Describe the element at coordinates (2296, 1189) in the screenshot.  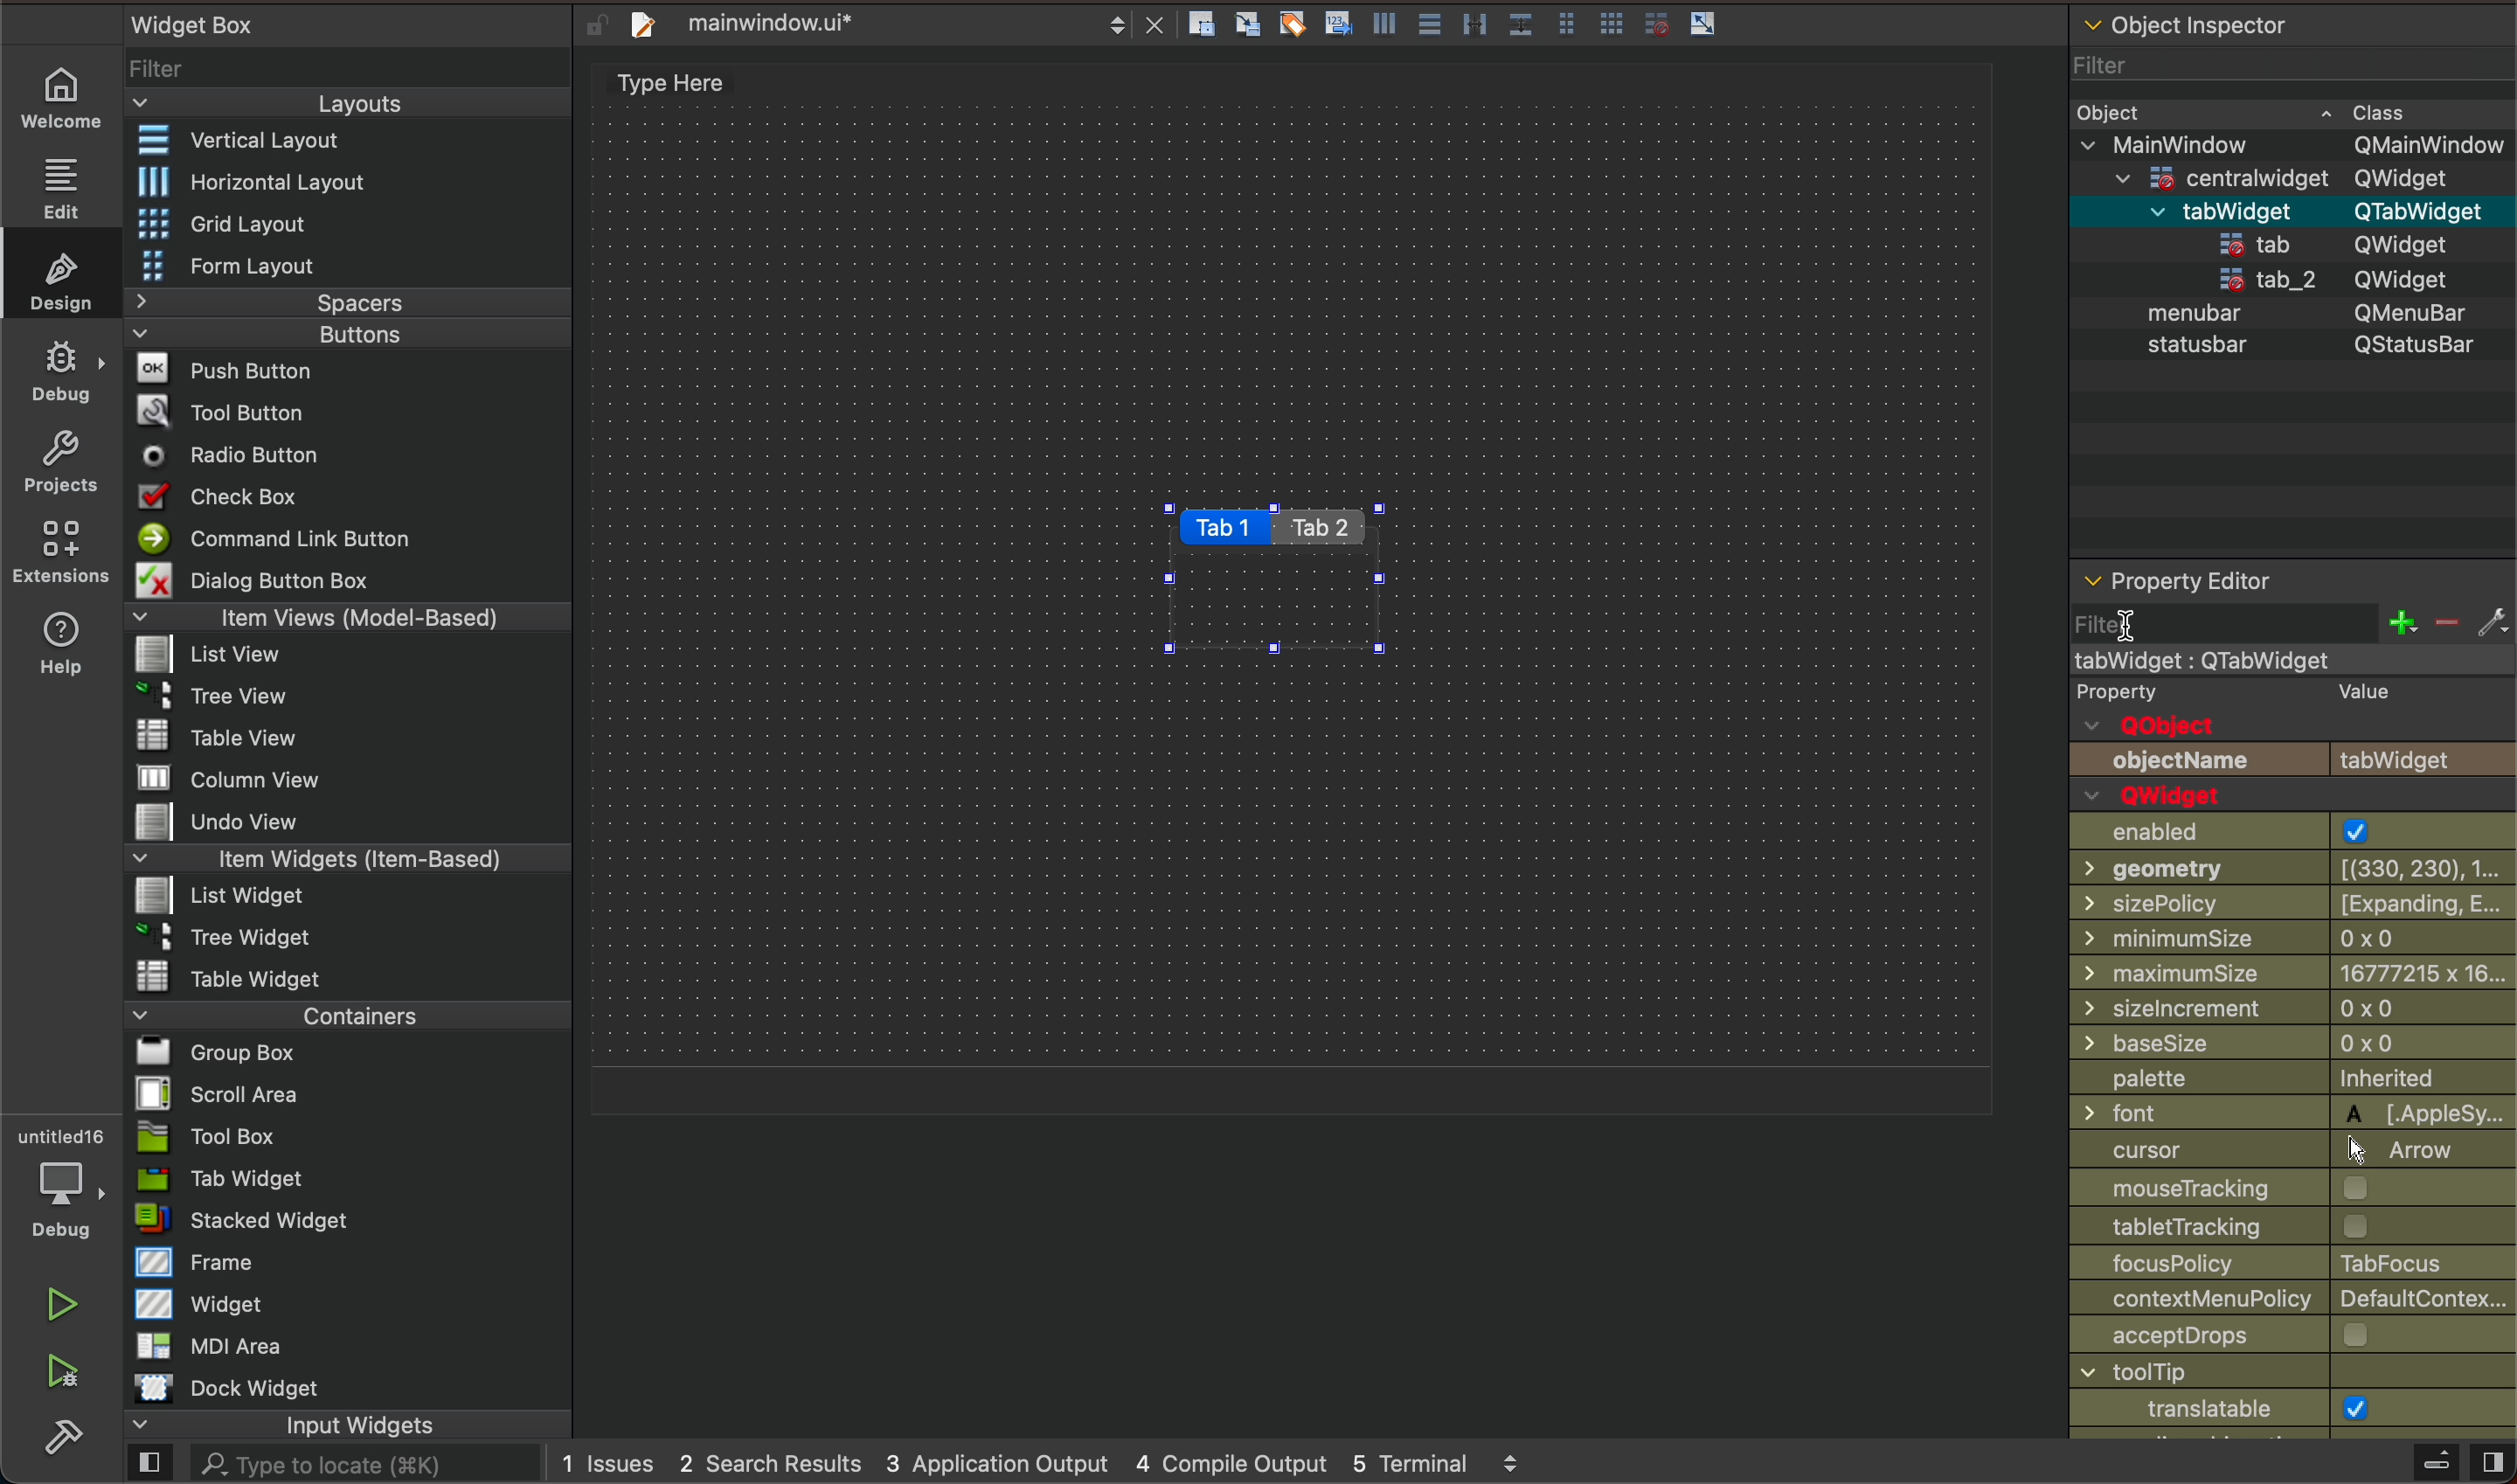
I see `` at that location.